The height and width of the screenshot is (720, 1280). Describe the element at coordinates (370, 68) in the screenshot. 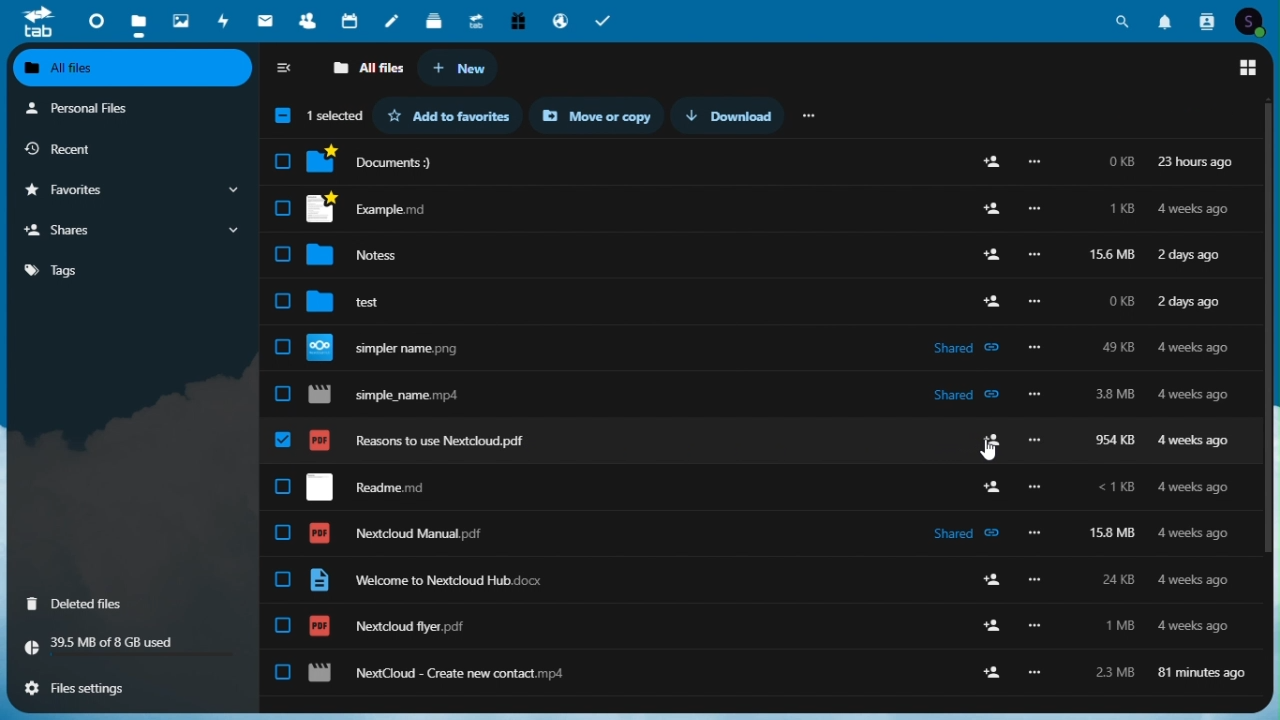

I see `all files` at that location.